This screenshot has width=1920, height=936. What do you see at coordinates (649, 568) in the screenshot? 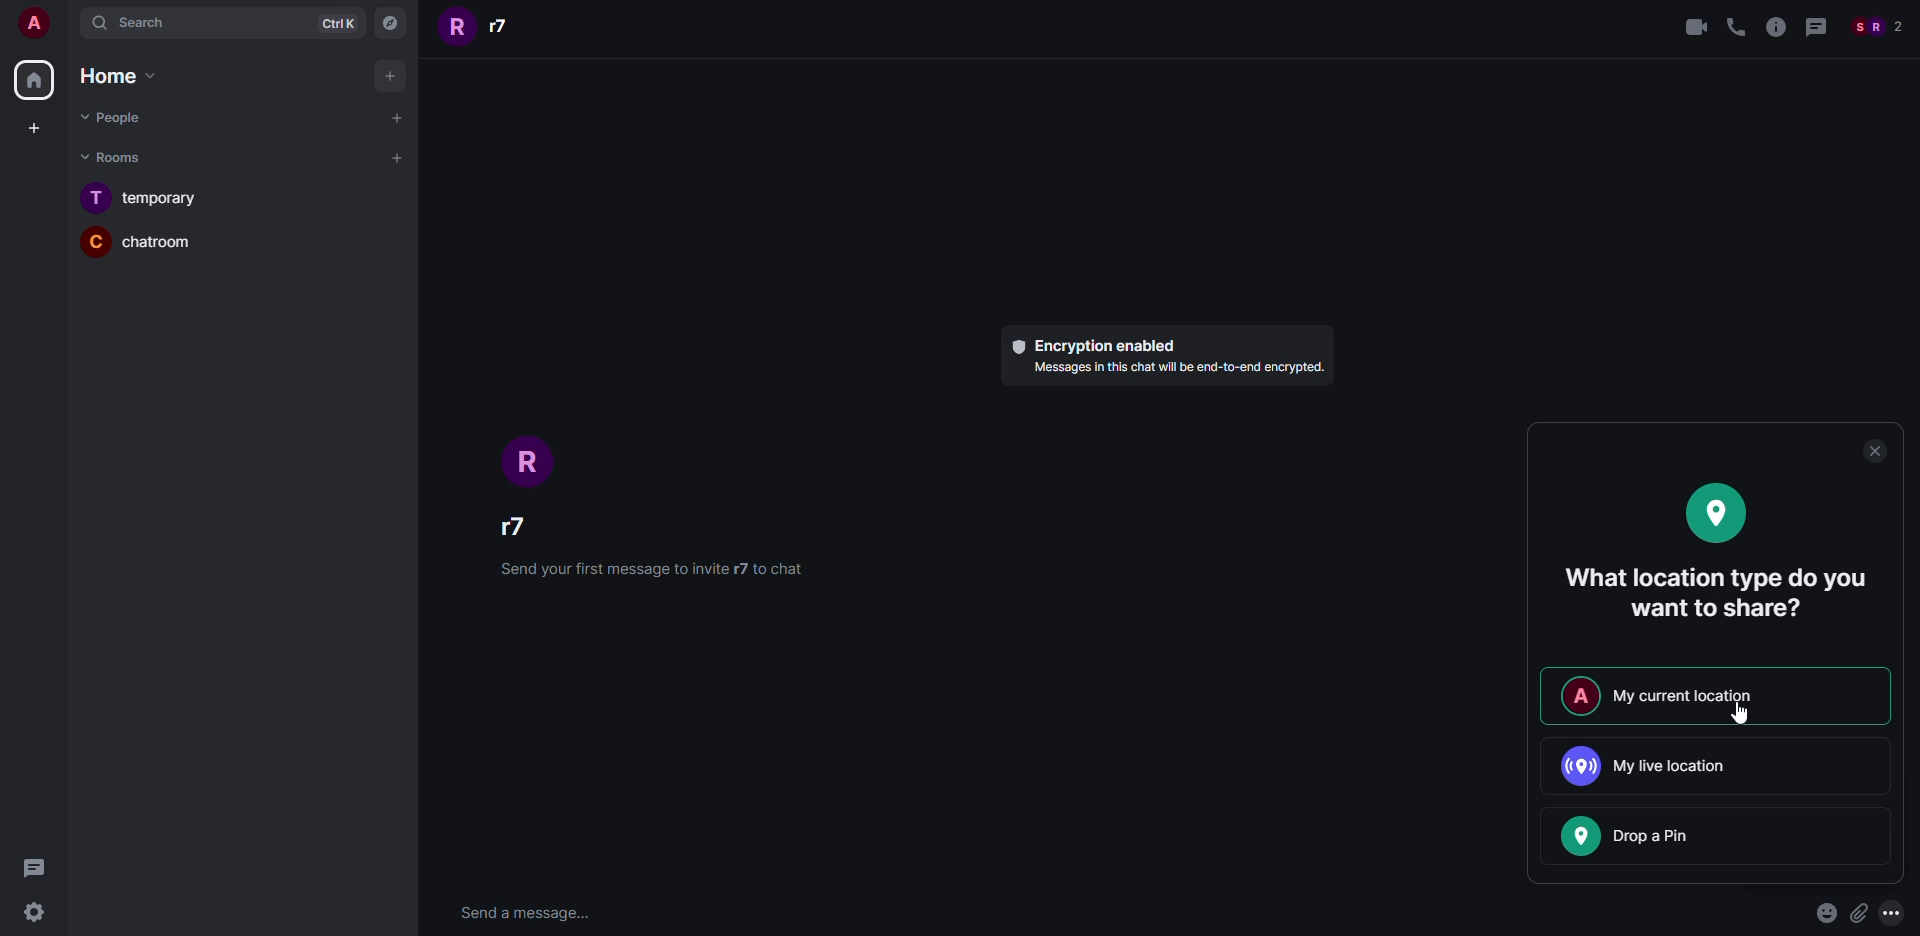
I see `text` at bounding box center [649, 568].